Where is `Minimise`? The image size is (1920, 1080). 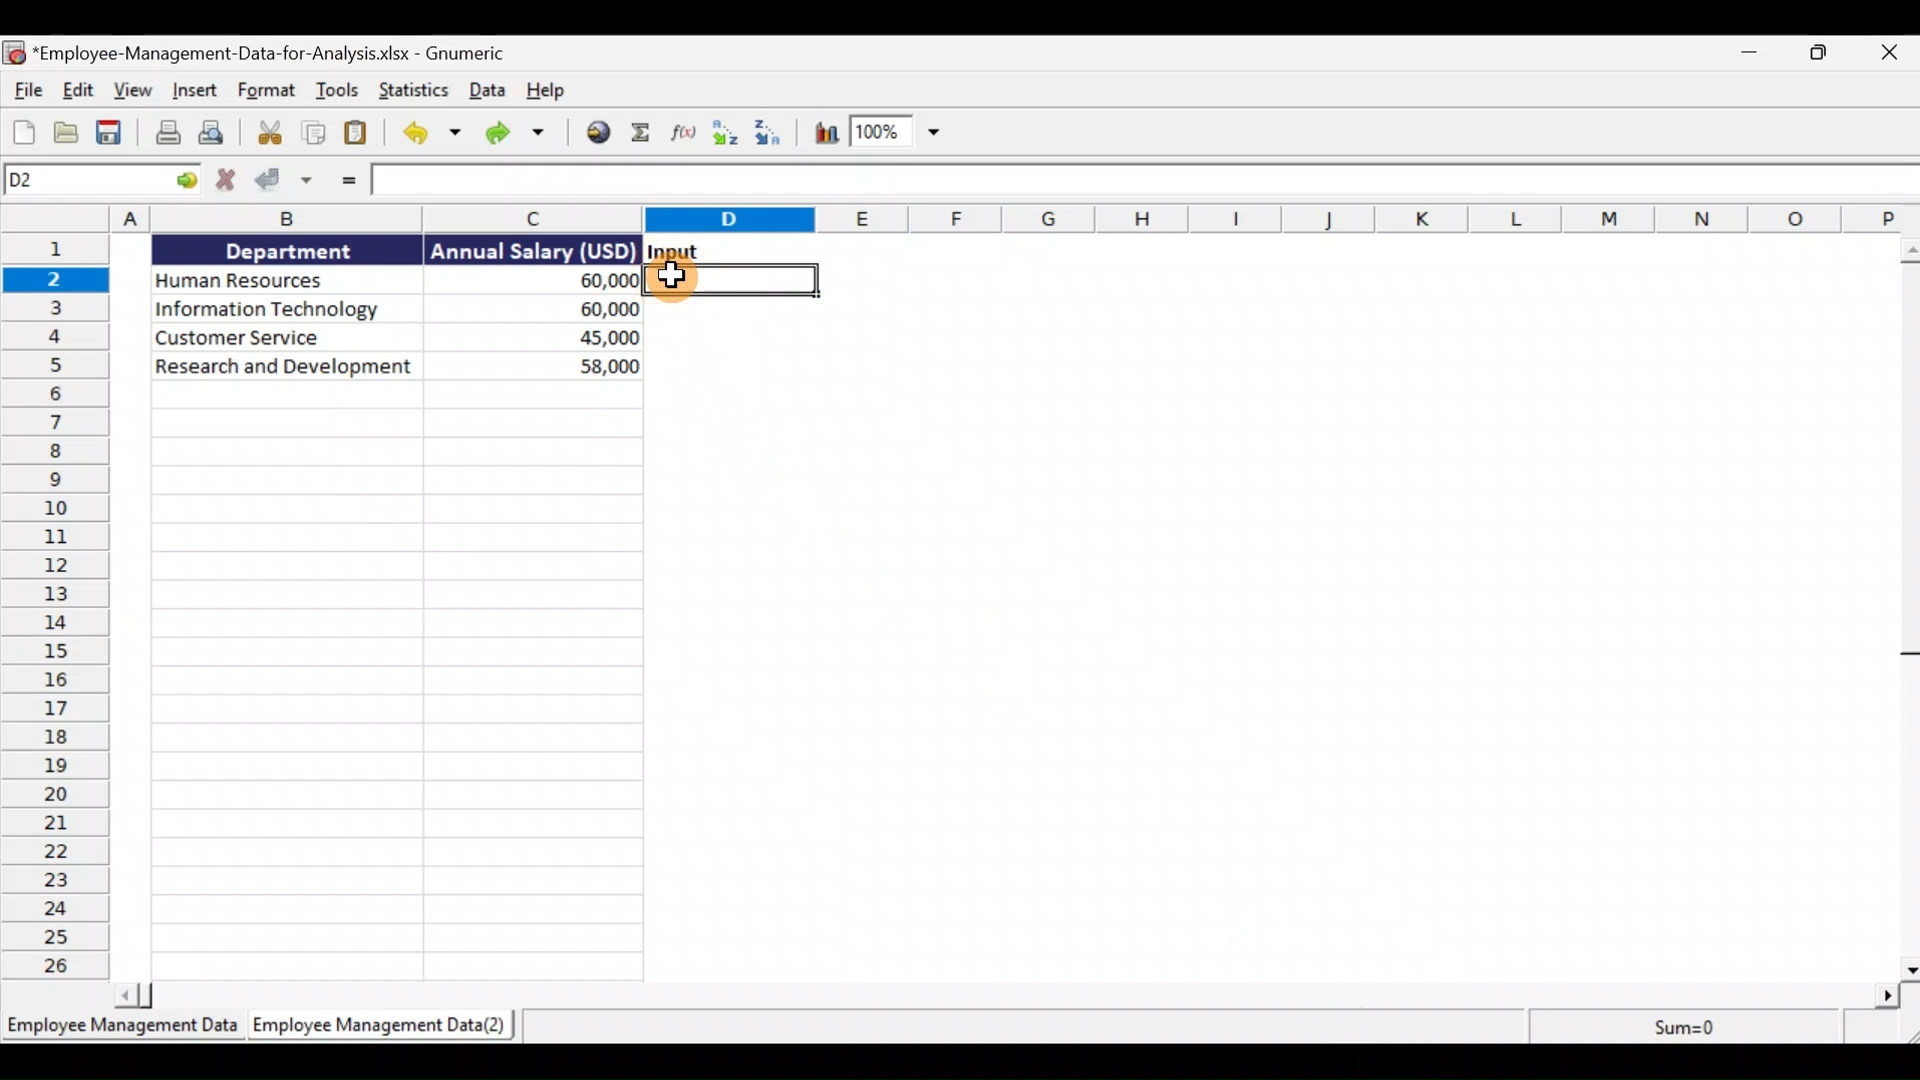 Minimise is located at coordinates (1744, 52).